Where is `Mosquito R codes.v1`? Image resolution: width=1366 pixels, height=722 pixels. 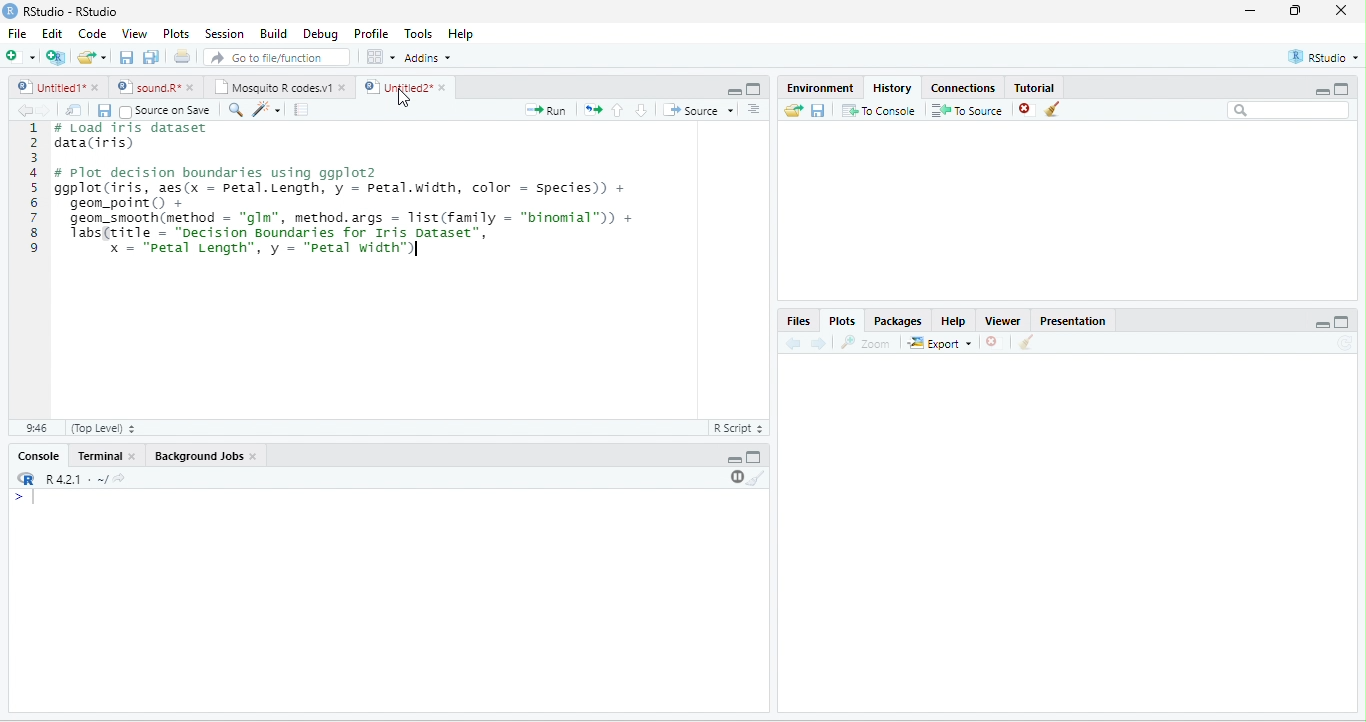 Mosquito R codes.v1 is located at coordinates (271, 87).